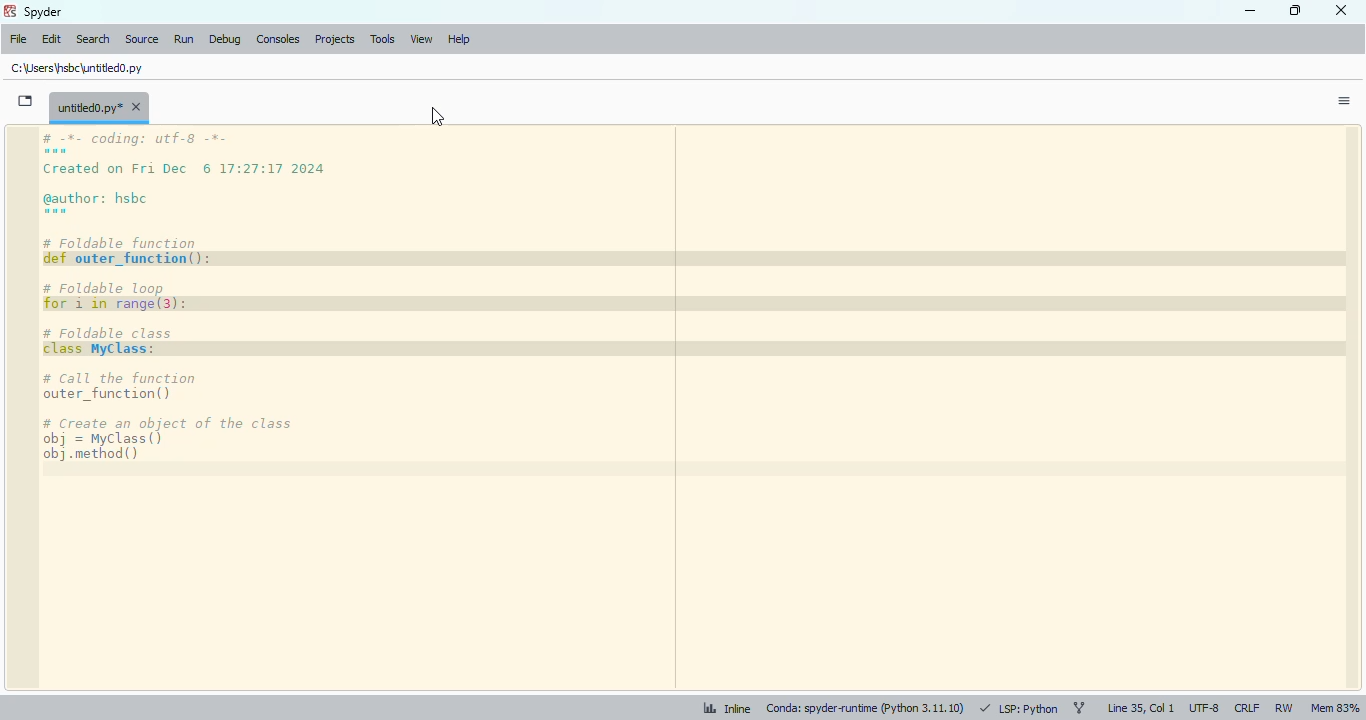  What do you see at coordinates (1350, 408) in the screenshot?
I see `scrollbar` at bounding box center [1350, 408].